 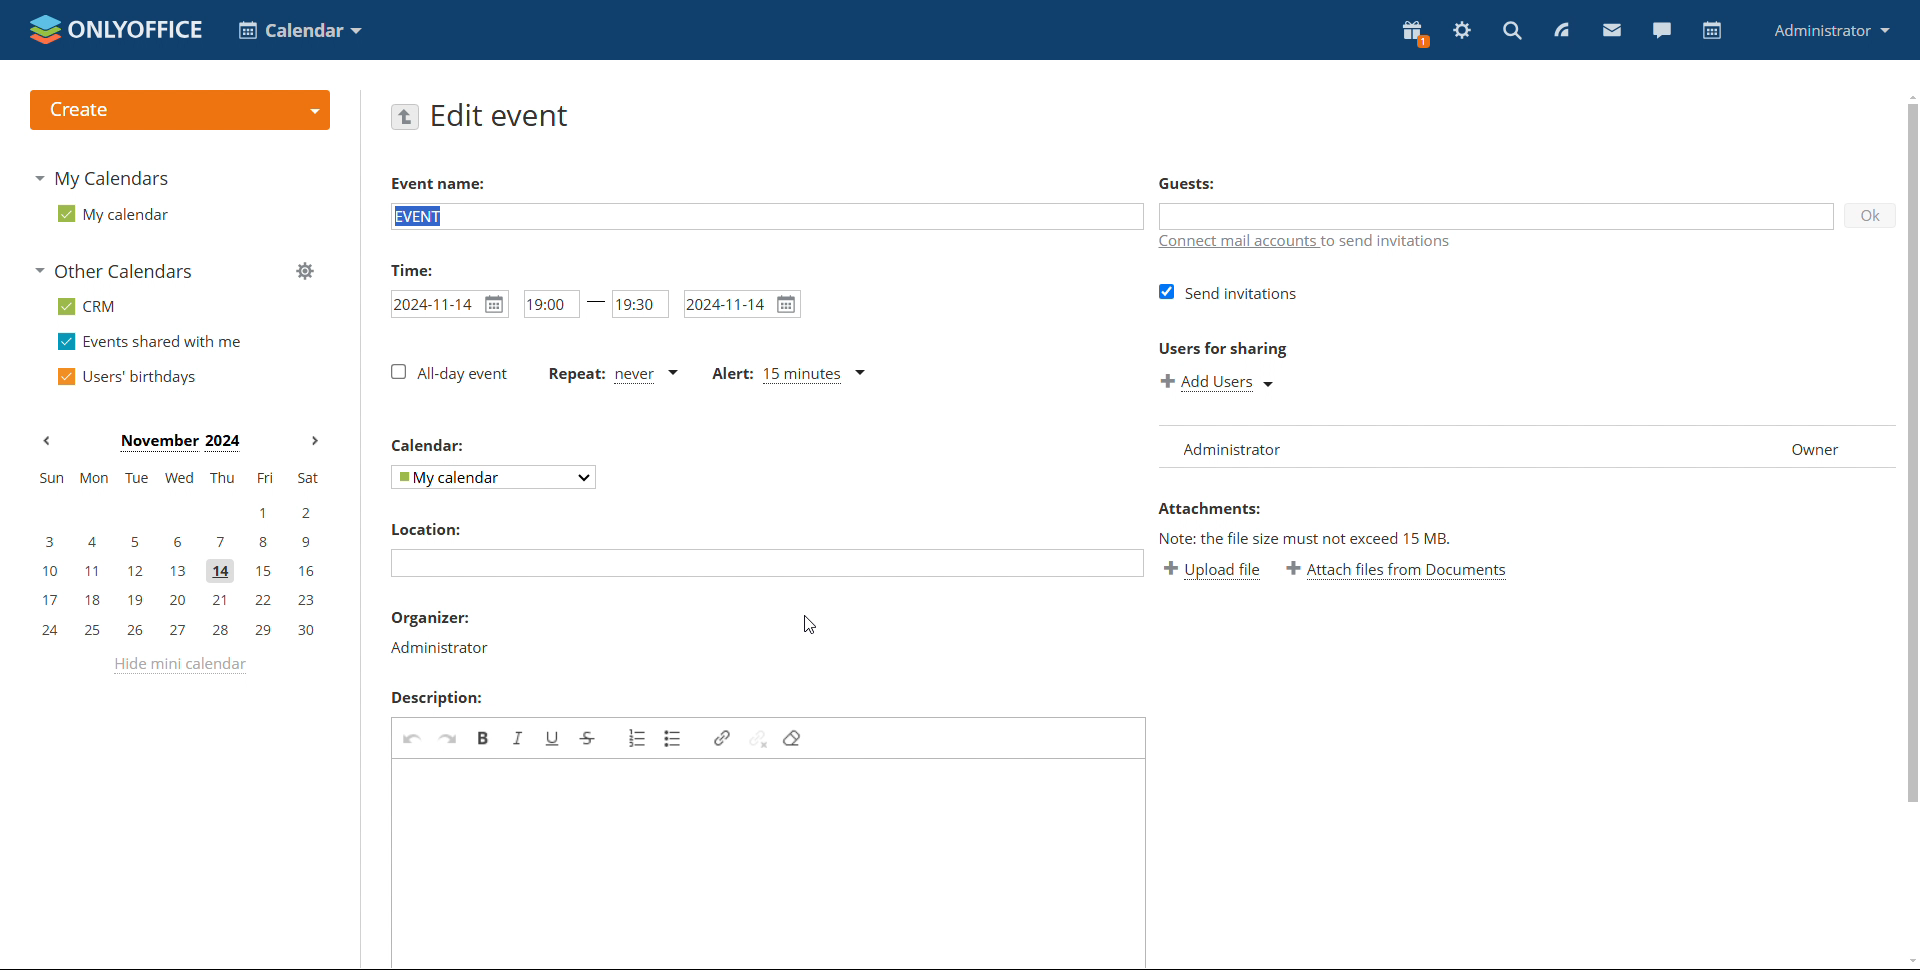 What do you see at coordinates (722, 736) in the screenshot?
I see `link` at bounding box center [722, 736].